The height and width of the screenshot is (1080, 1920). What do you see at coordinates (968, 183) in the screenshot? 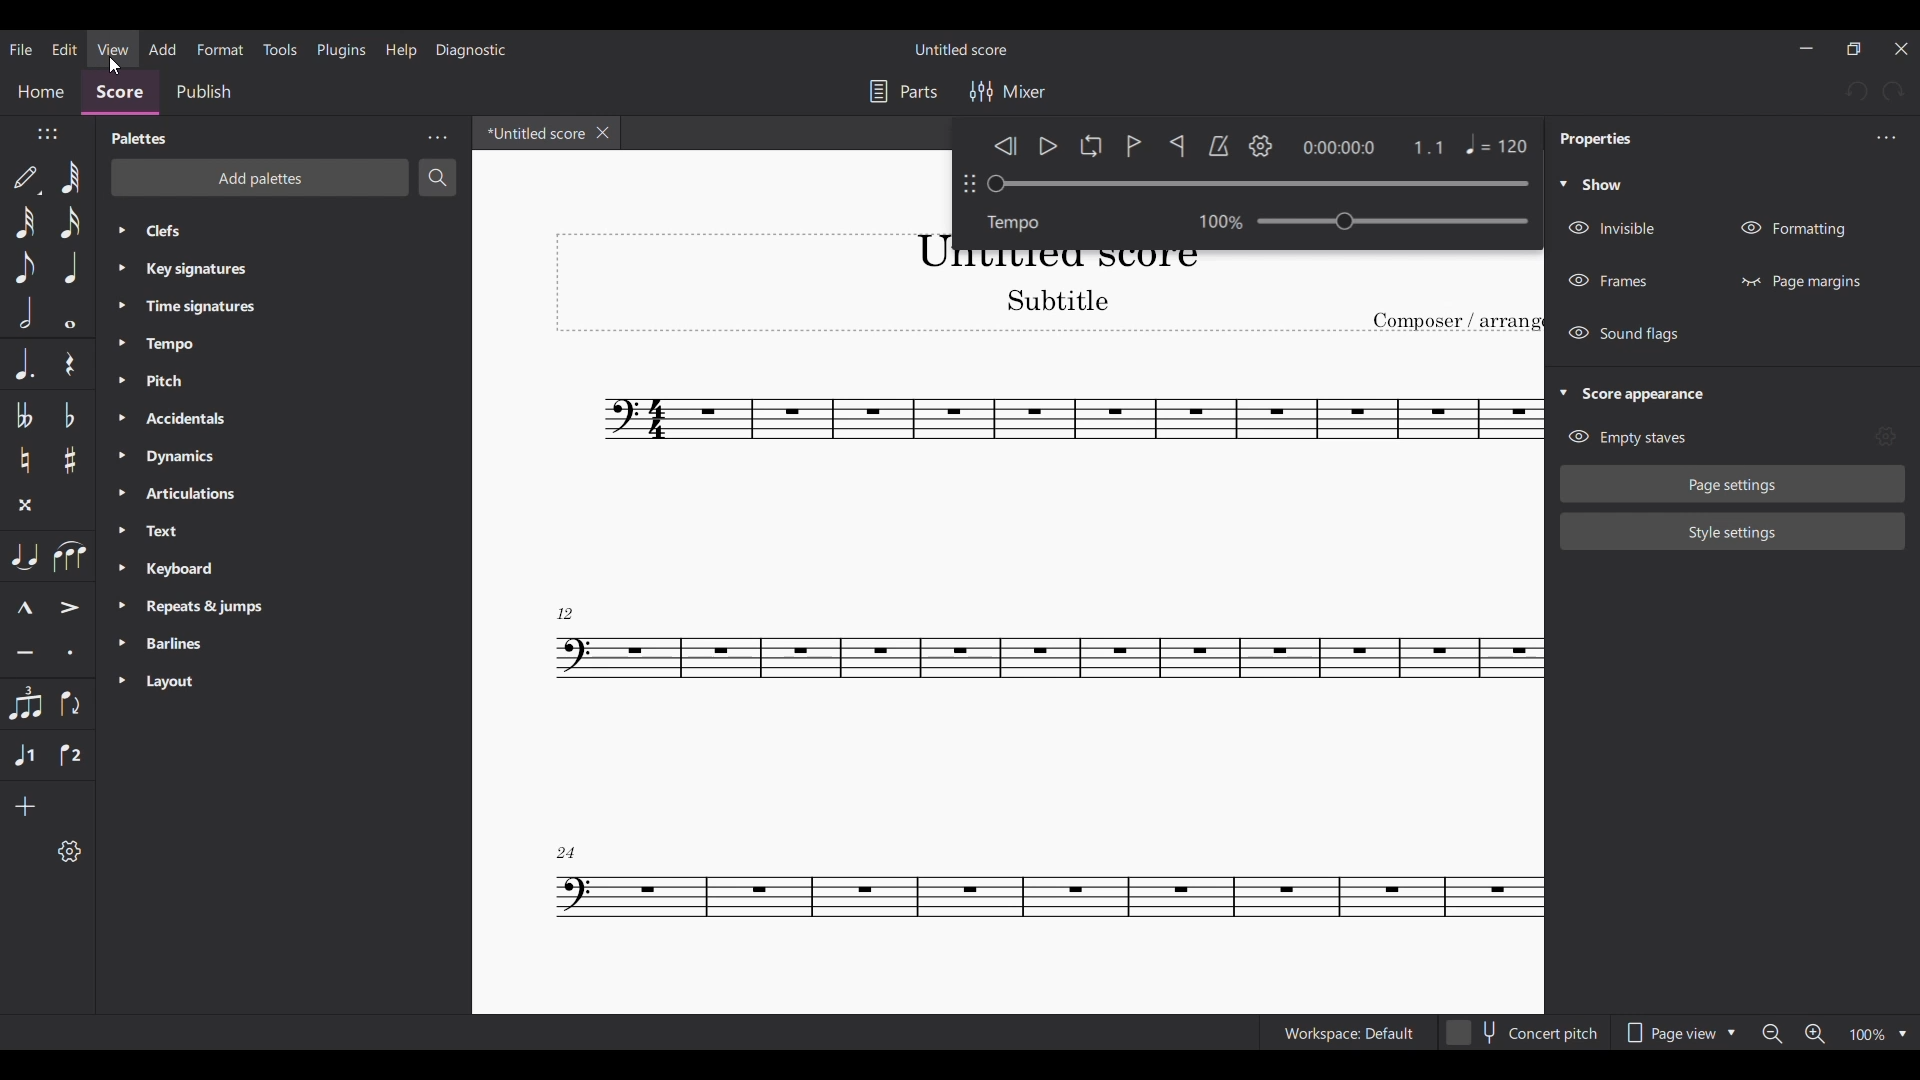
I see `Change position` at bounding box center [968, 183].